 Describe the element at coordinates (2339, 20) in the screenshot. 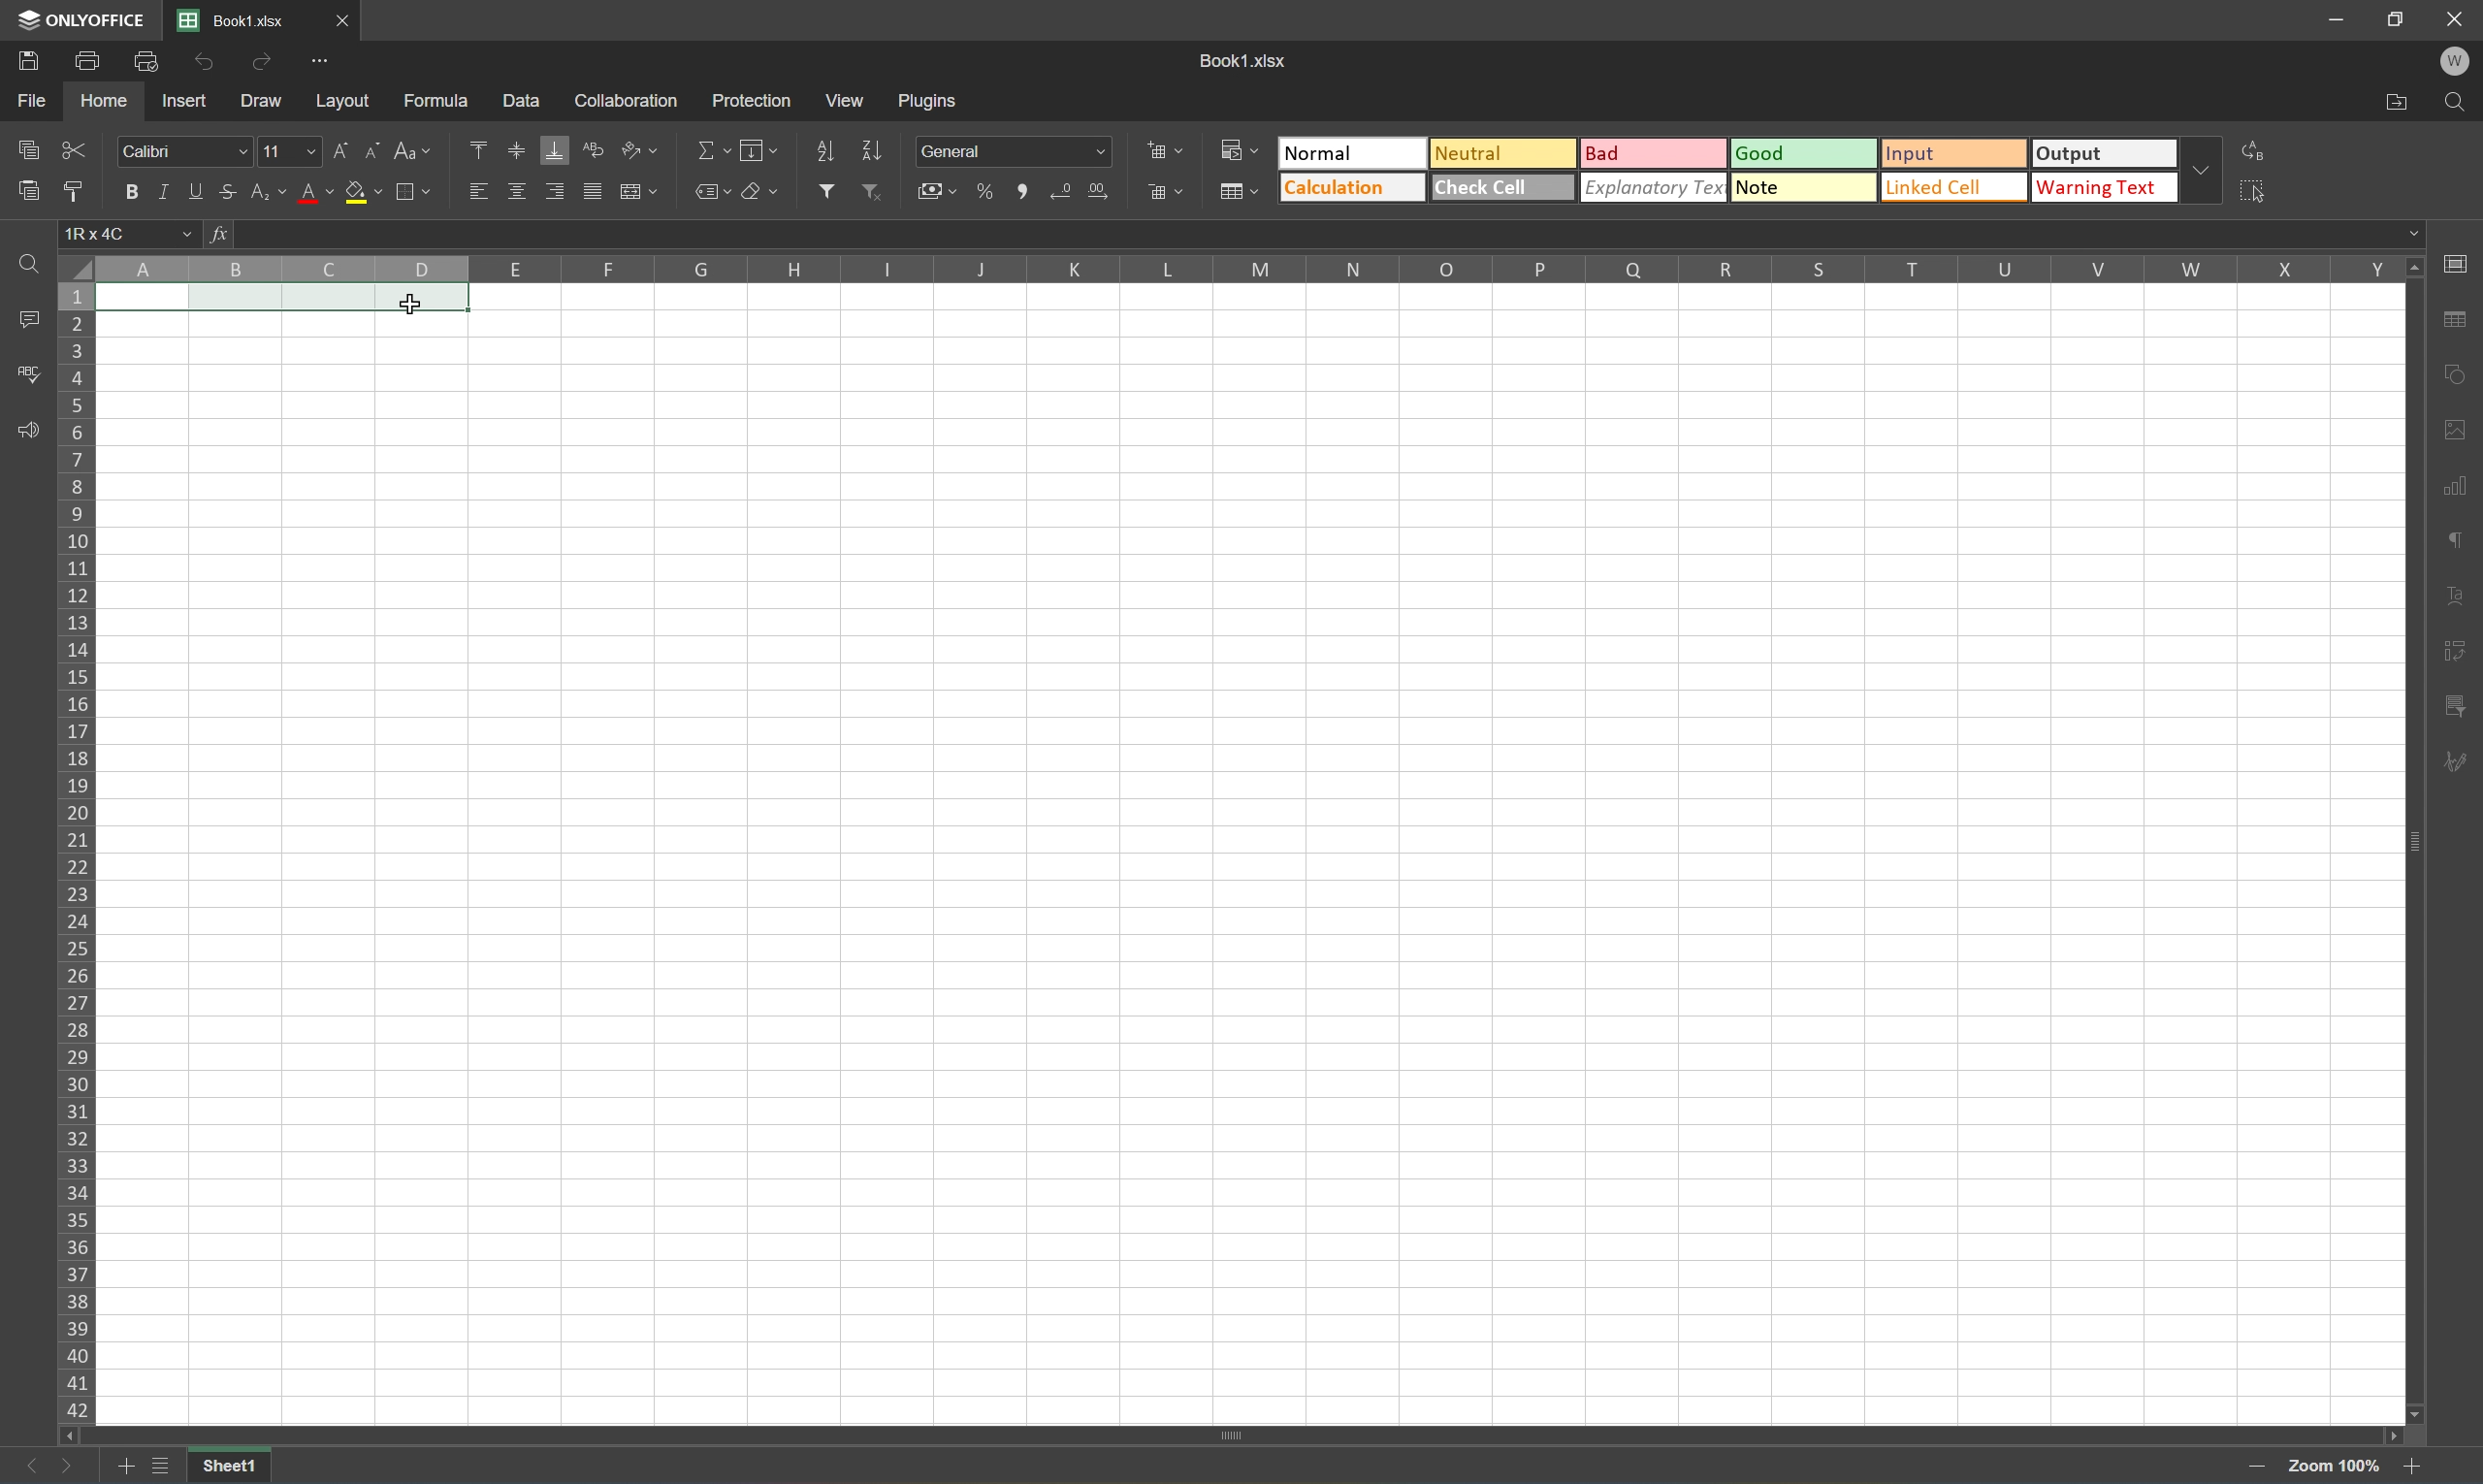

I see `Minimize` at that location.